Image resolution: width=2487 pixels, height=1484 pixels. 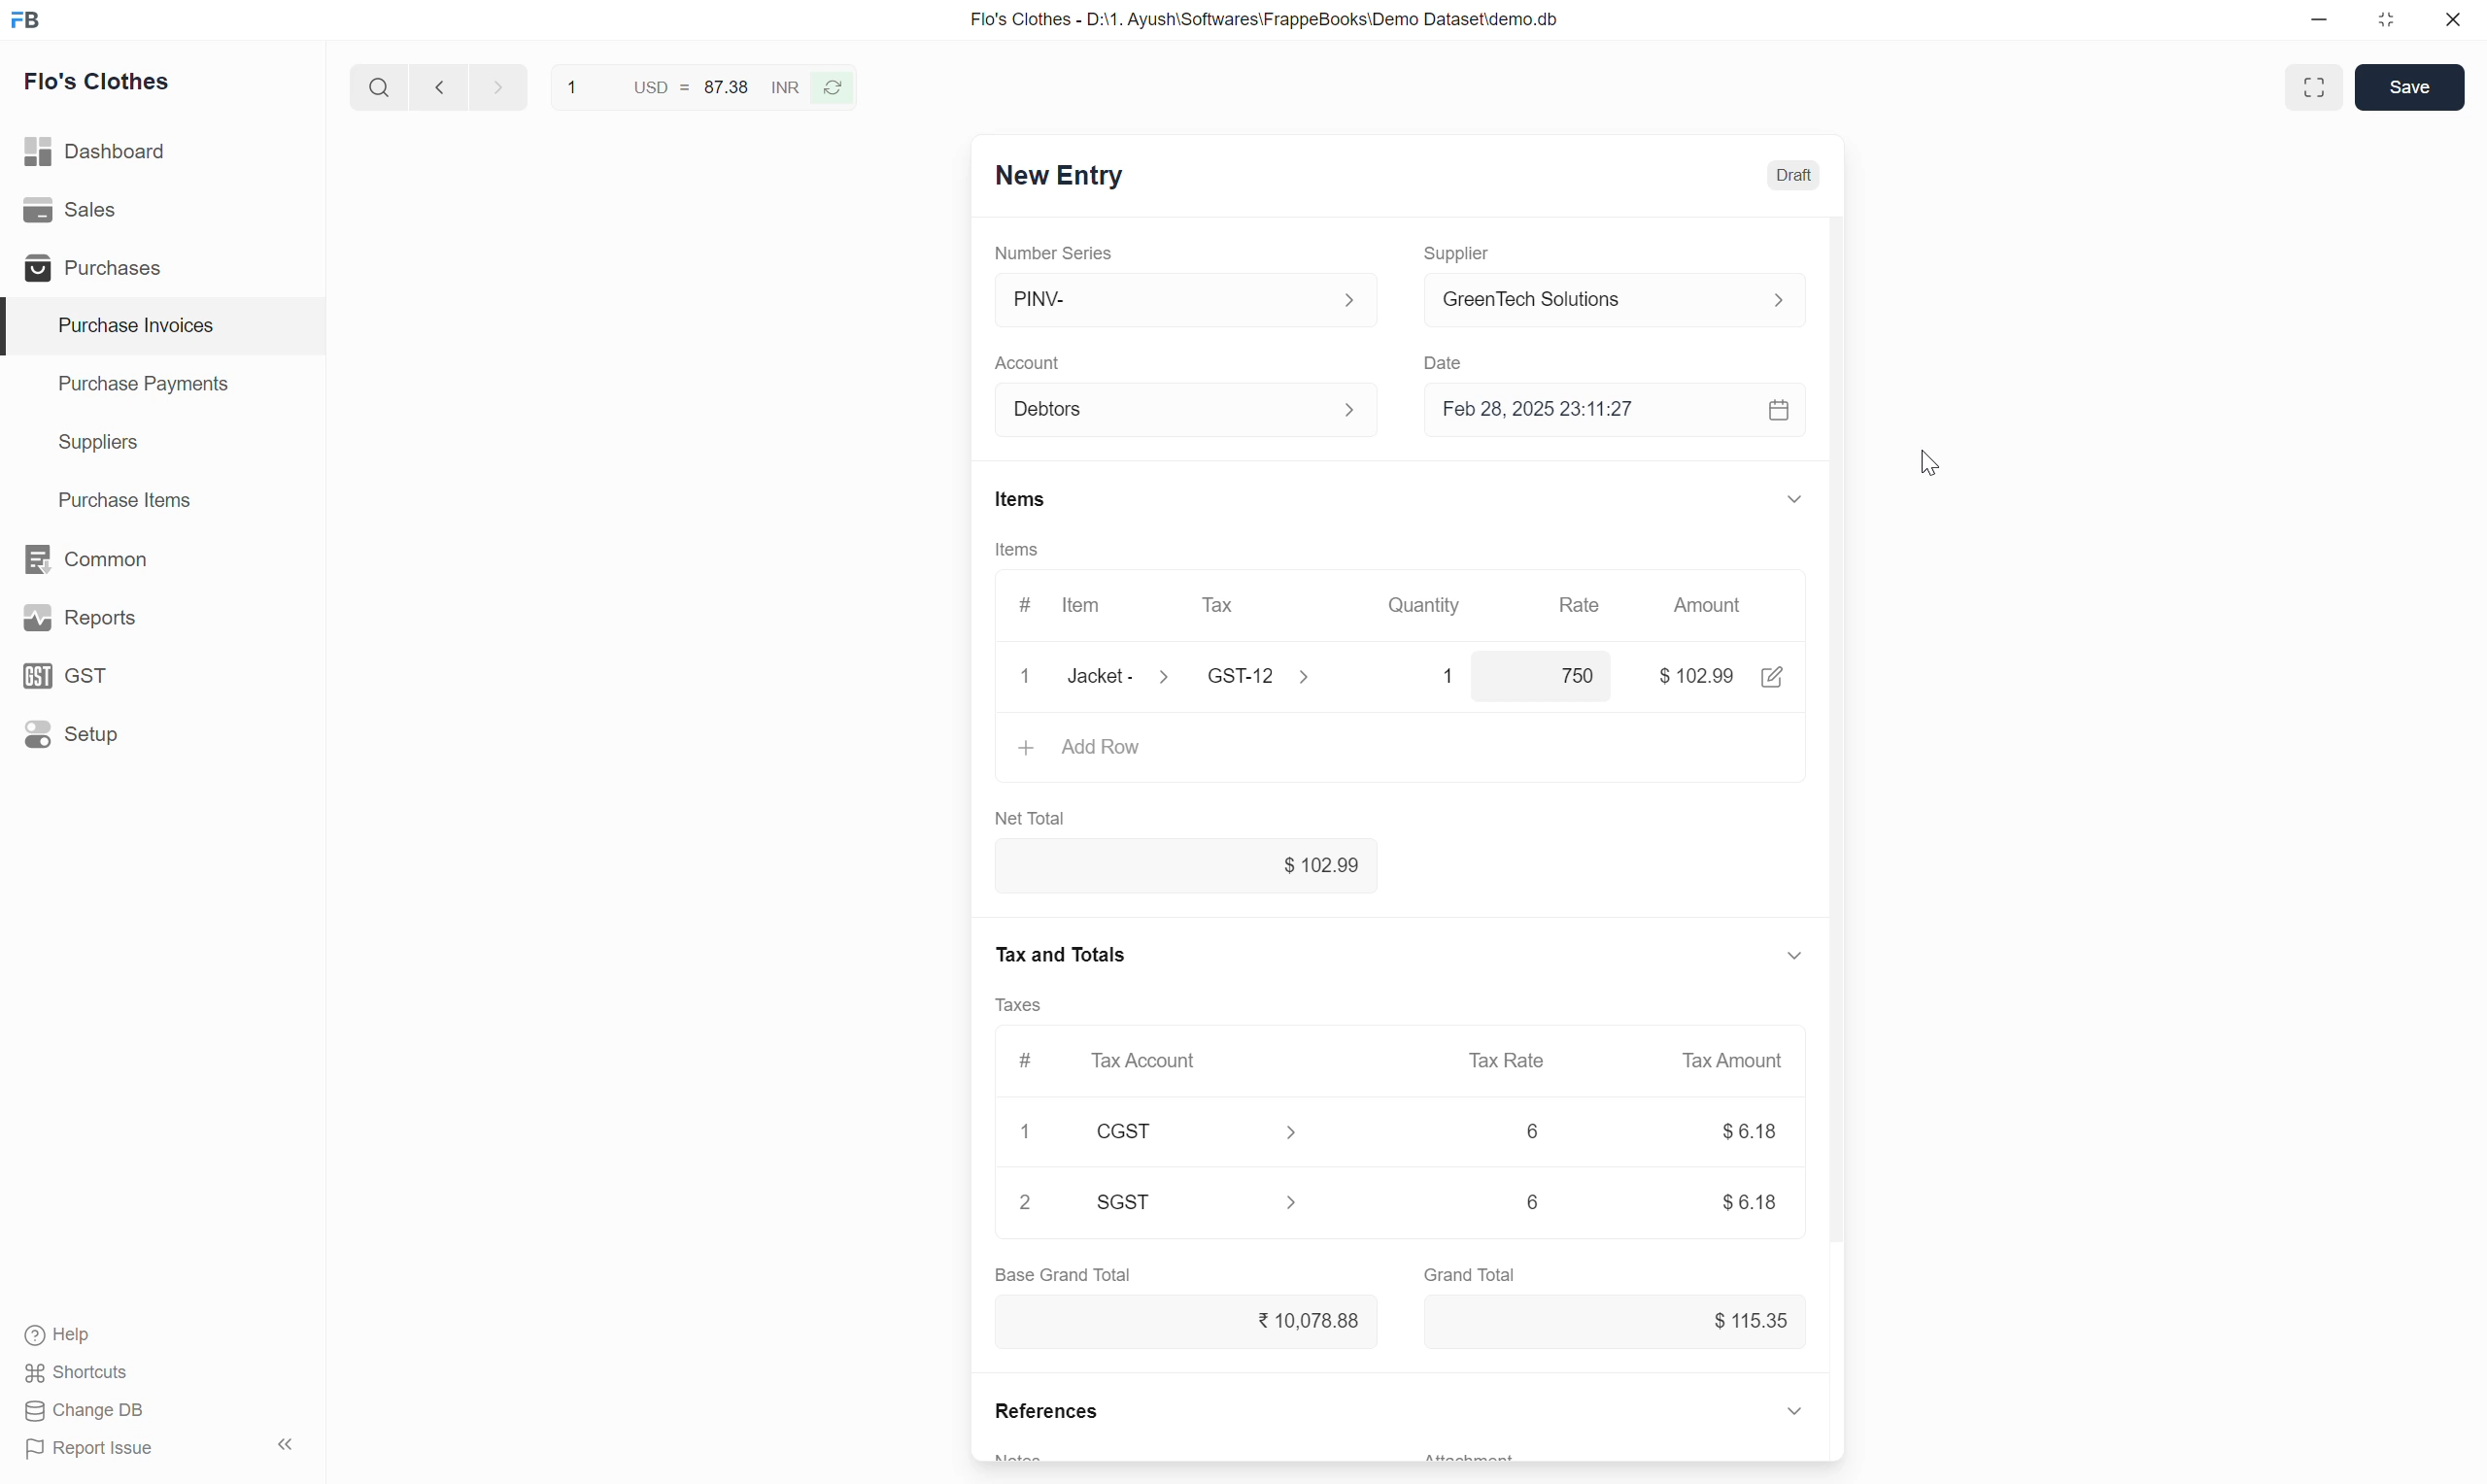 What do you see at coordinates (2453, 19) in the screenshot?
I see `Close` at bounding box center [2453, 19].